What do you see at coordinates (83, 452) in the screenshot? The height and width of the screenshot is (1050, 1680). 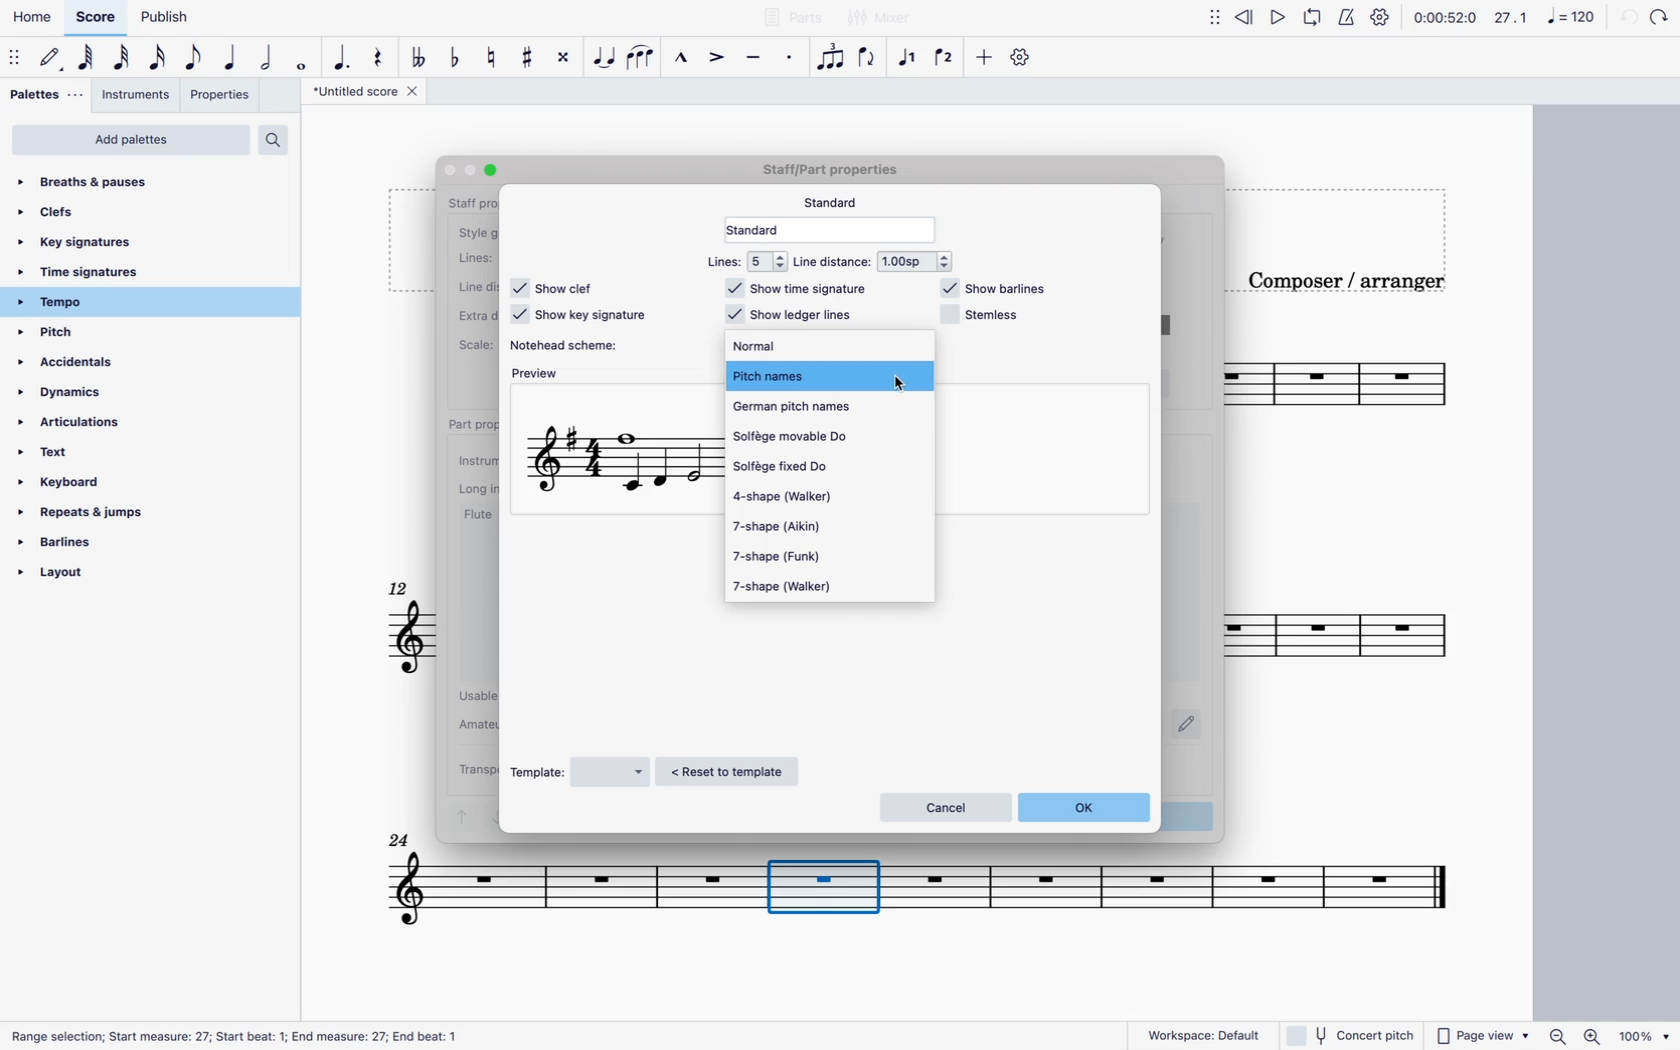 I see `text` at bounding box center [83, 452].